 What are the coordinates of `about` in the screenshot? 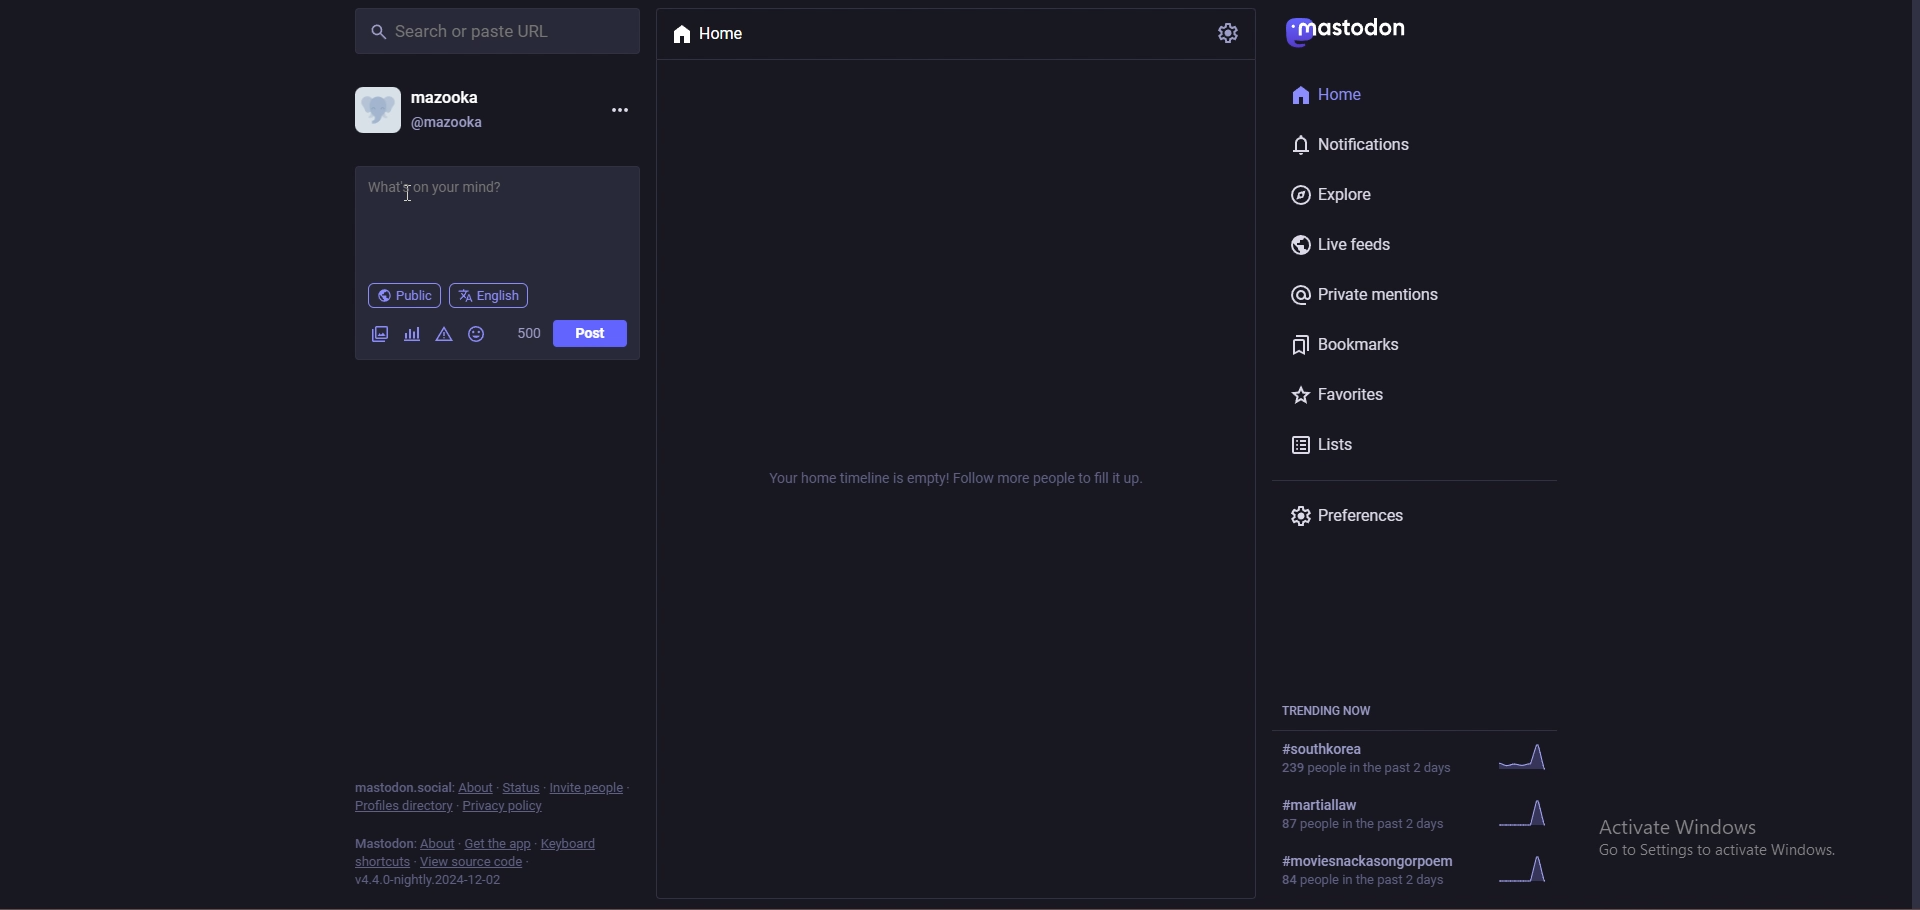 It's located at (437, 844).